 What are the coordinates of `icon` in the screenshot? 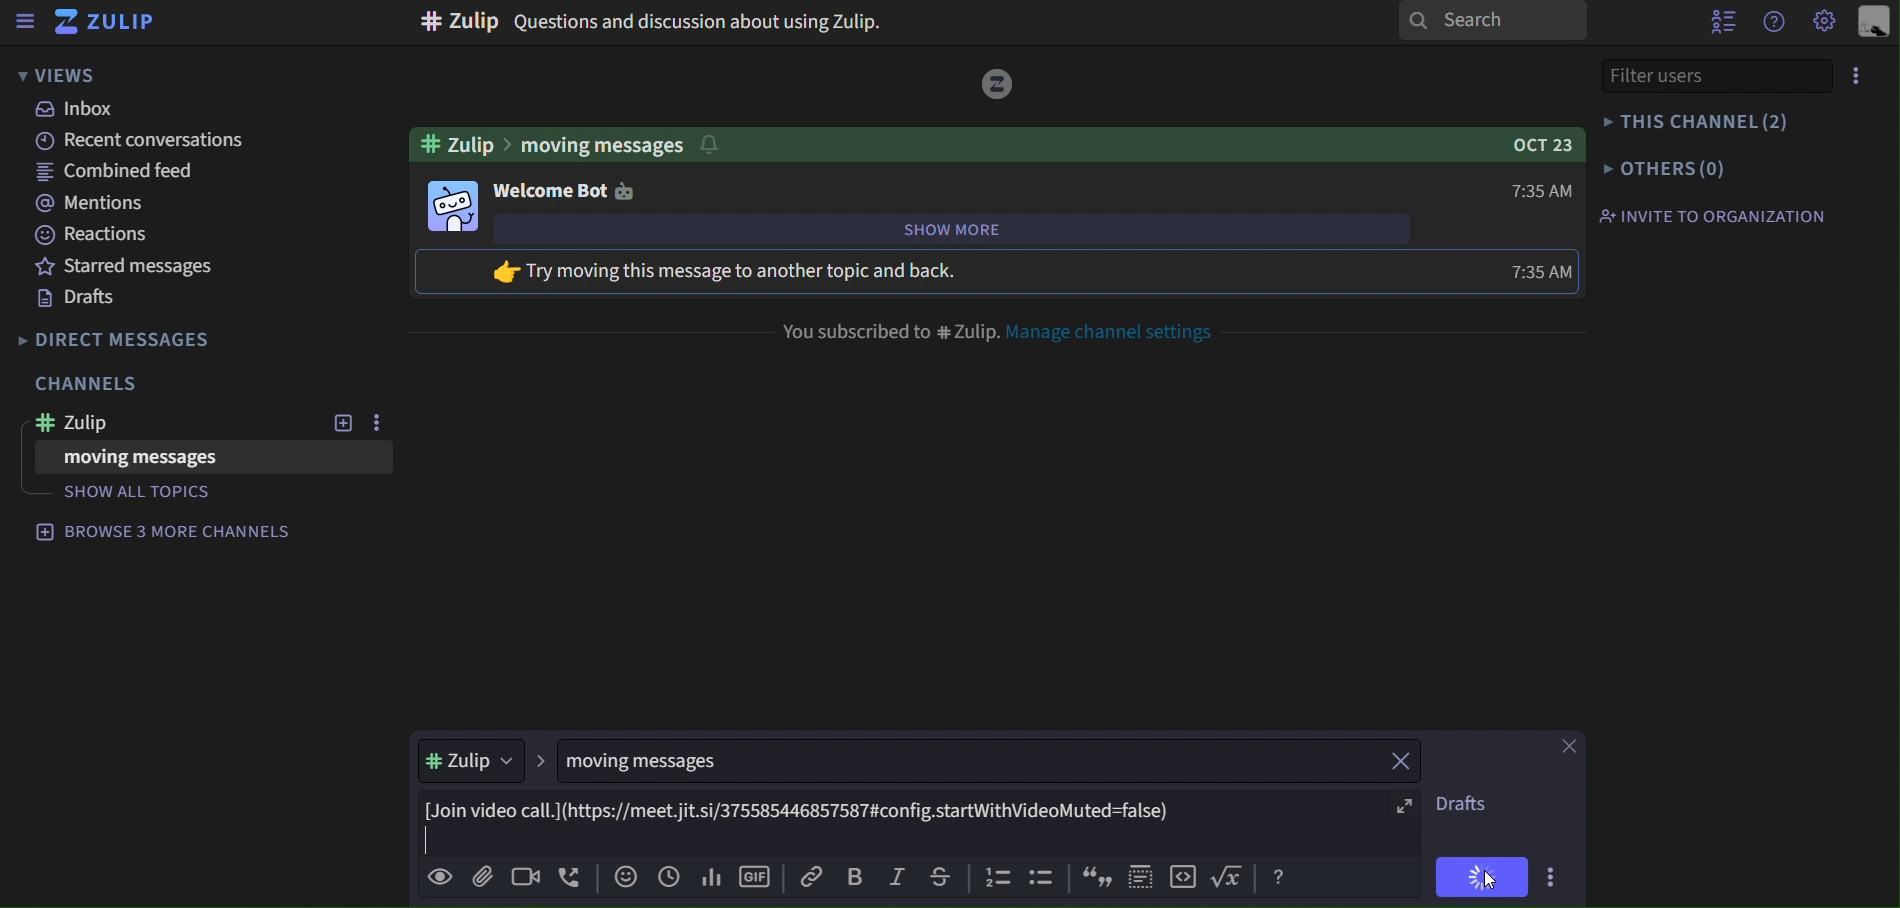 It's located at (1183, 876).